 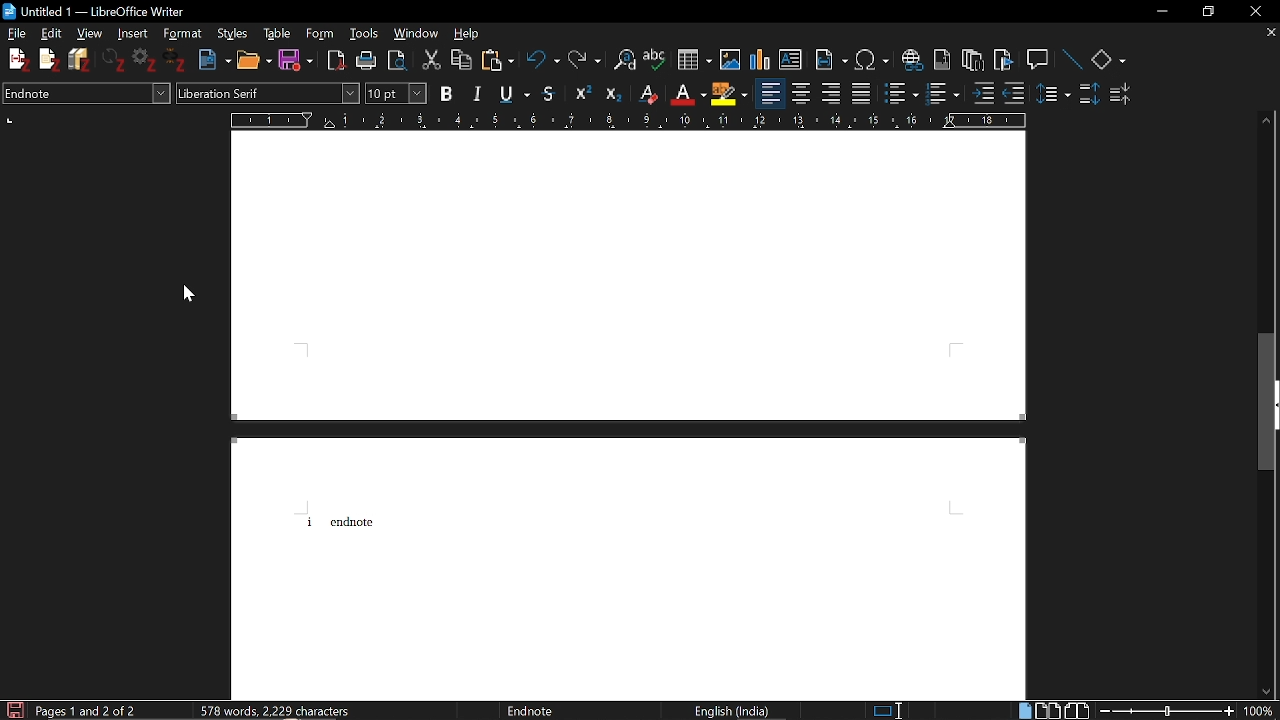 What do you see at coordinates (91, 34) in the screenshot?
I see `View` at bounding box center [91, 34].